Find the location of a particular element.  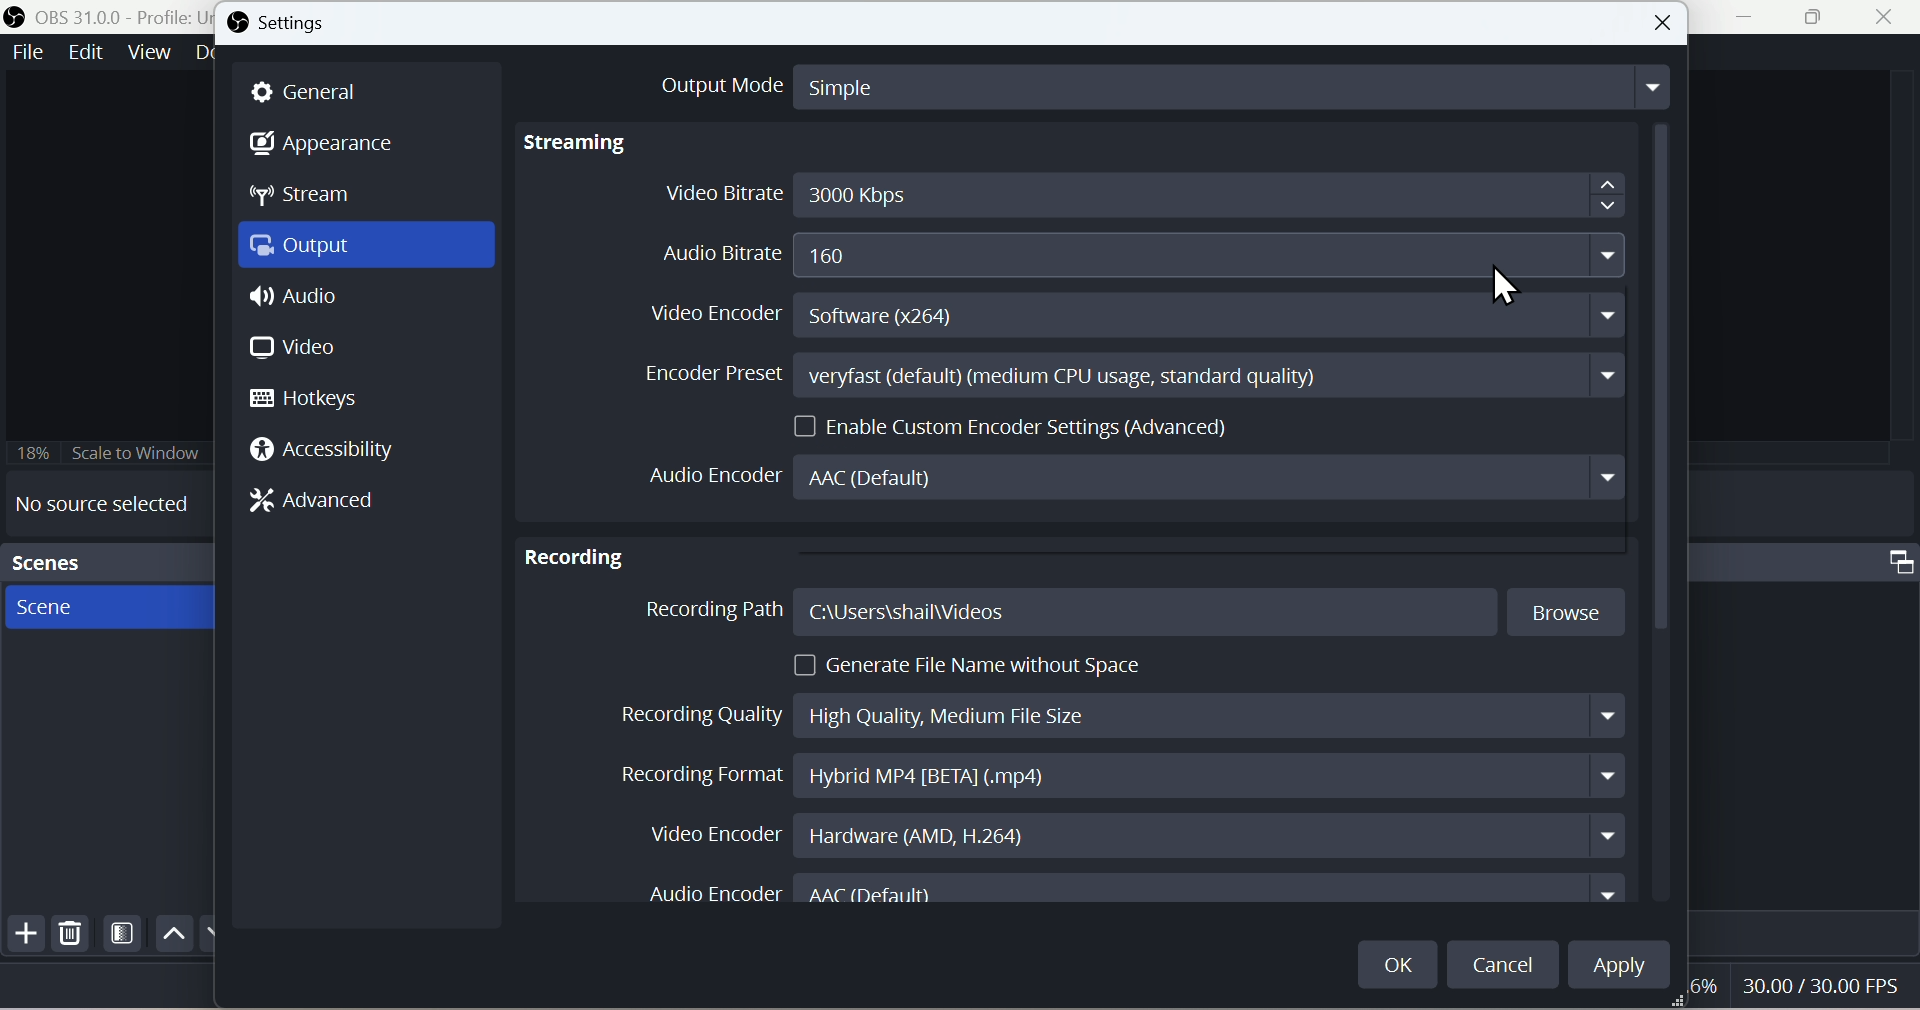

30.00/30.00 FPS is located at coordinates (1814, 984).